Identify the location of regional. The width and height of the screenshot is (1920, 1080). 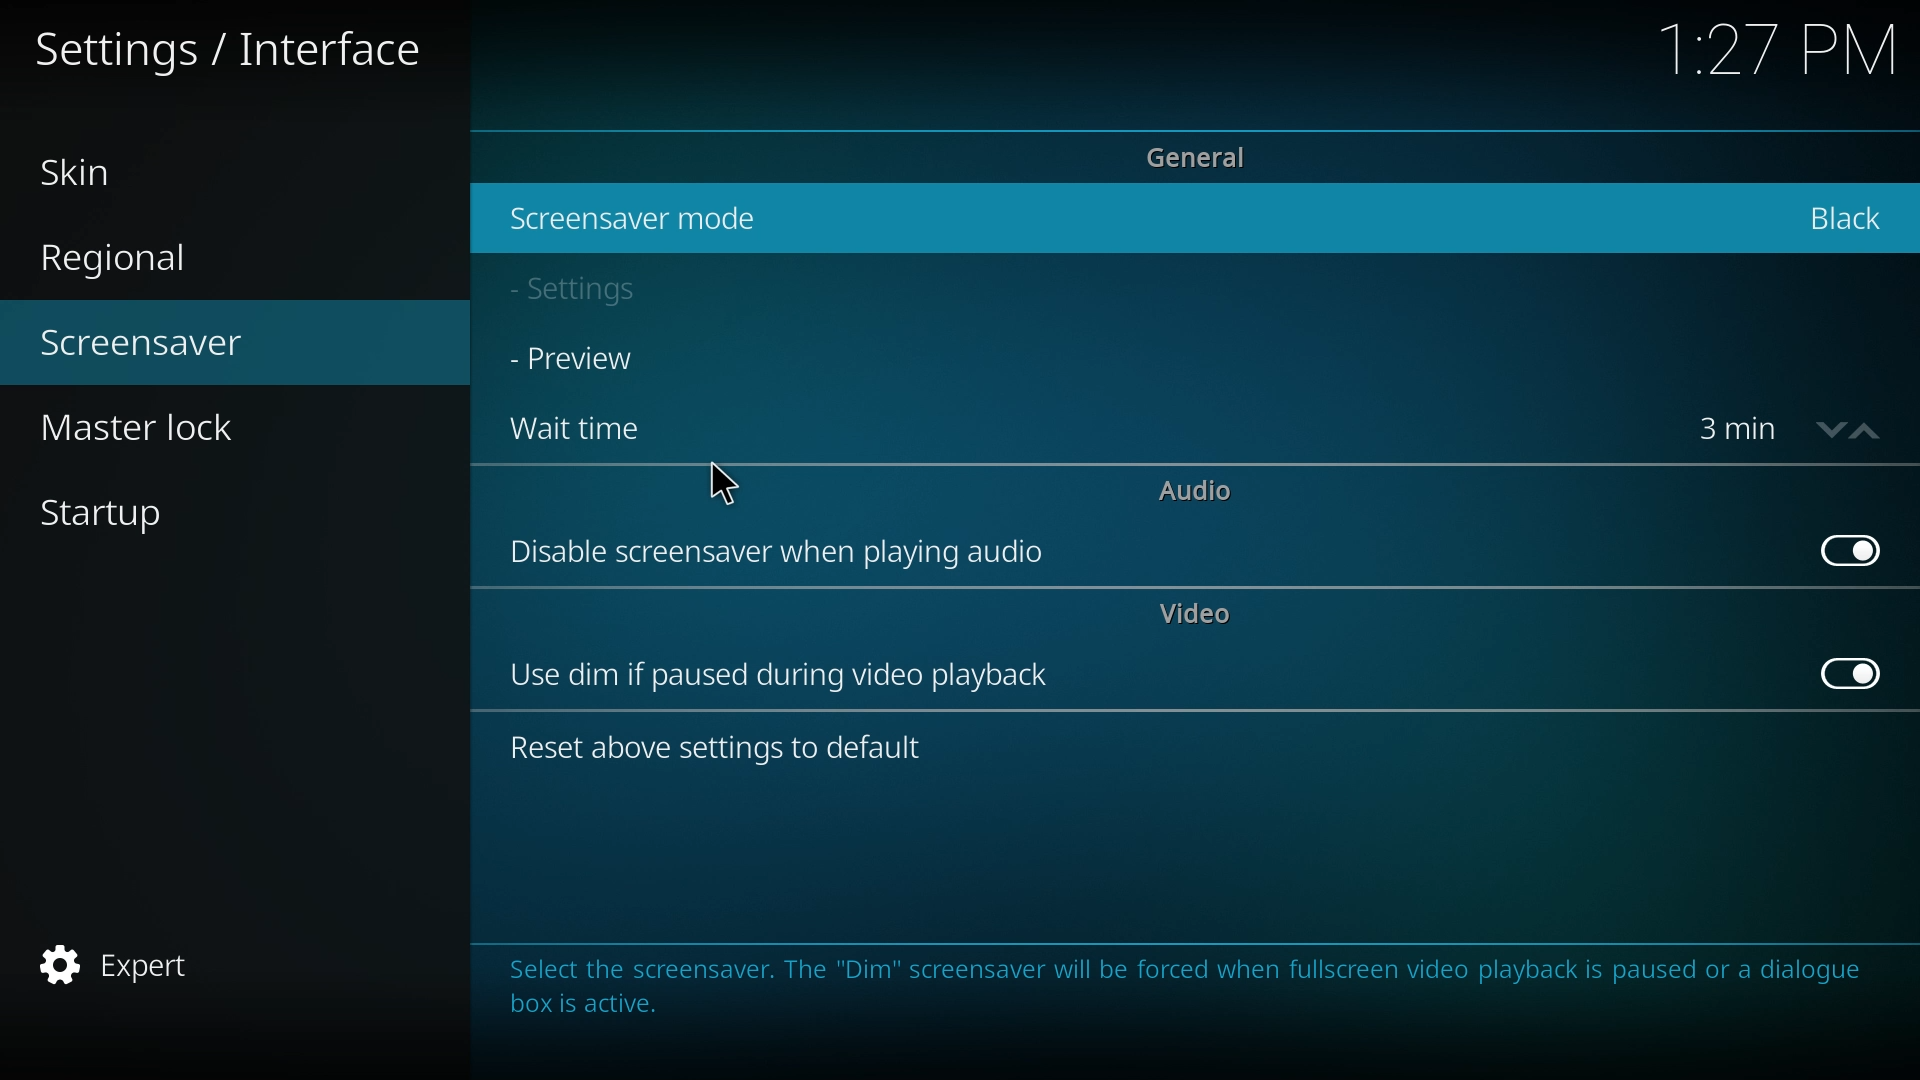
(165, 252).